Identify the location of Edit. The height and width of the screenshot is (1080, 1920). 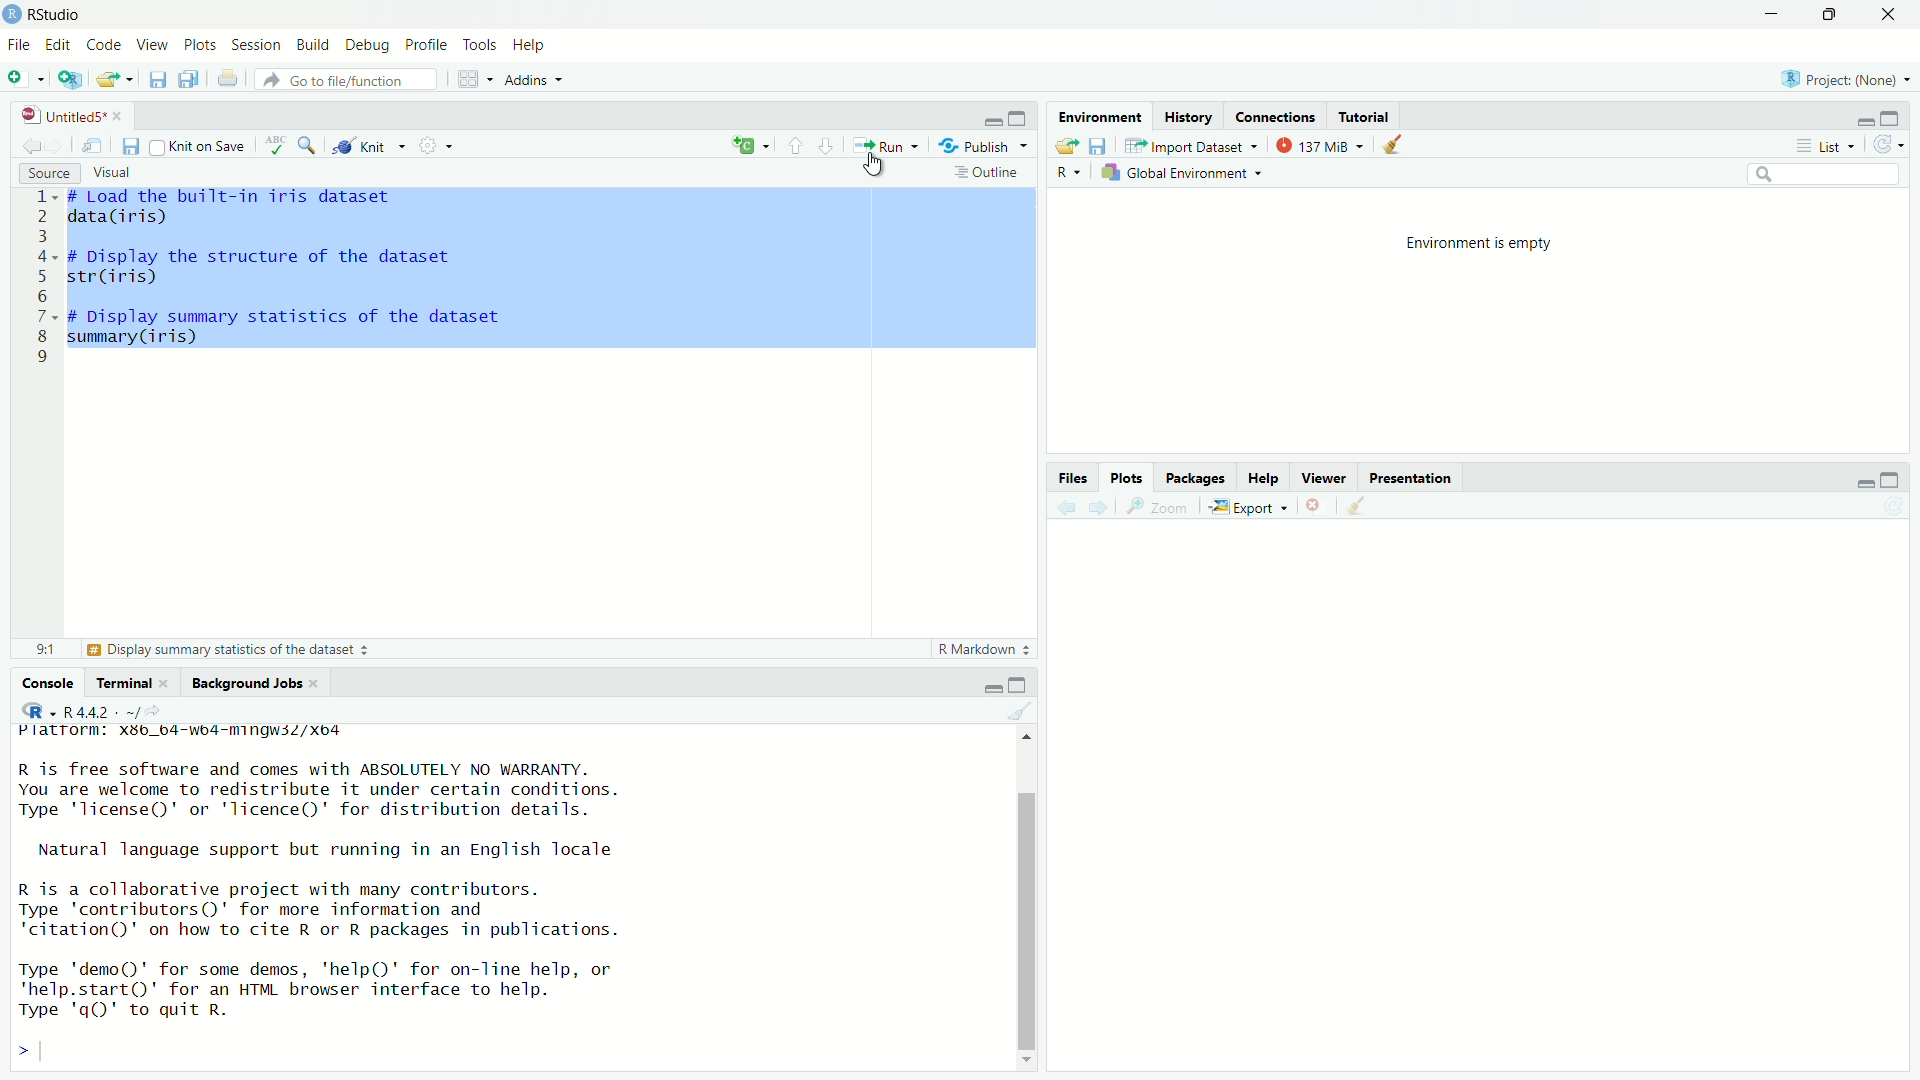
(60, 45).